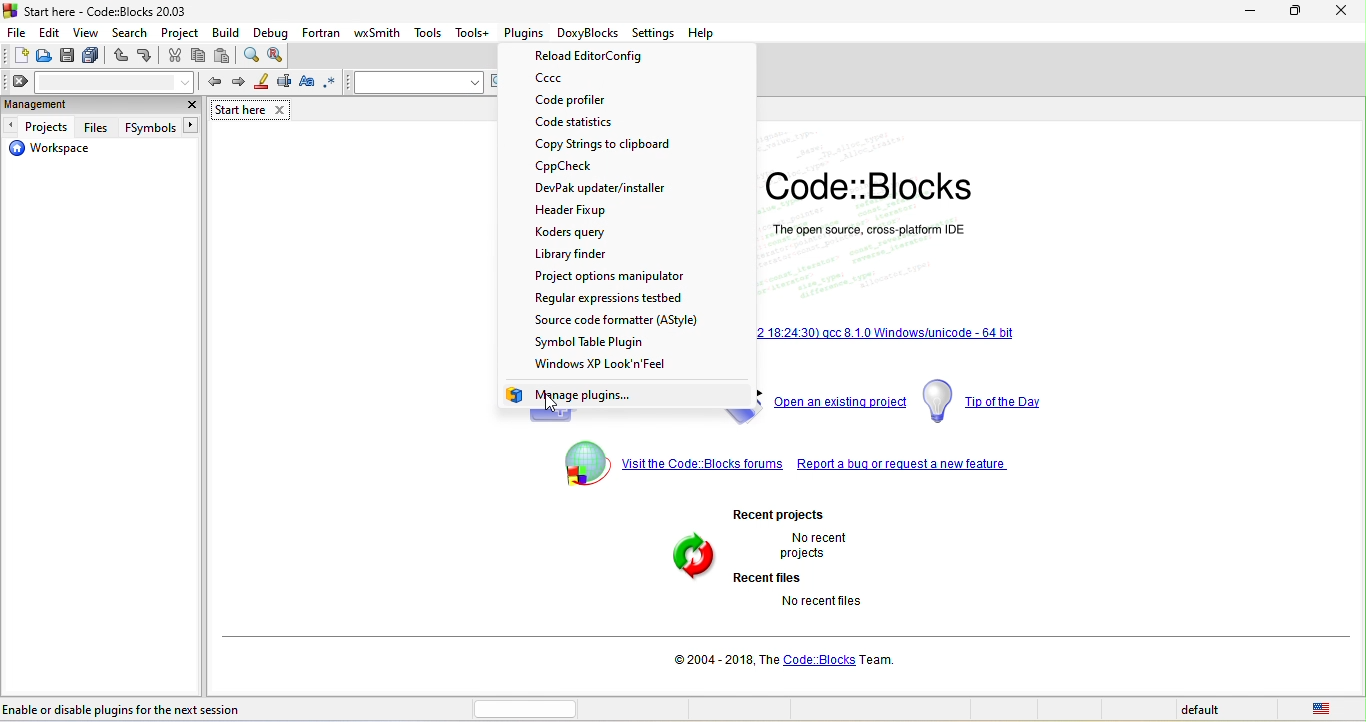 This screenshot has width=1366, height=722. Describe the element at coordinates (1325, 710) in the screenshot. I see `united state` at that location.